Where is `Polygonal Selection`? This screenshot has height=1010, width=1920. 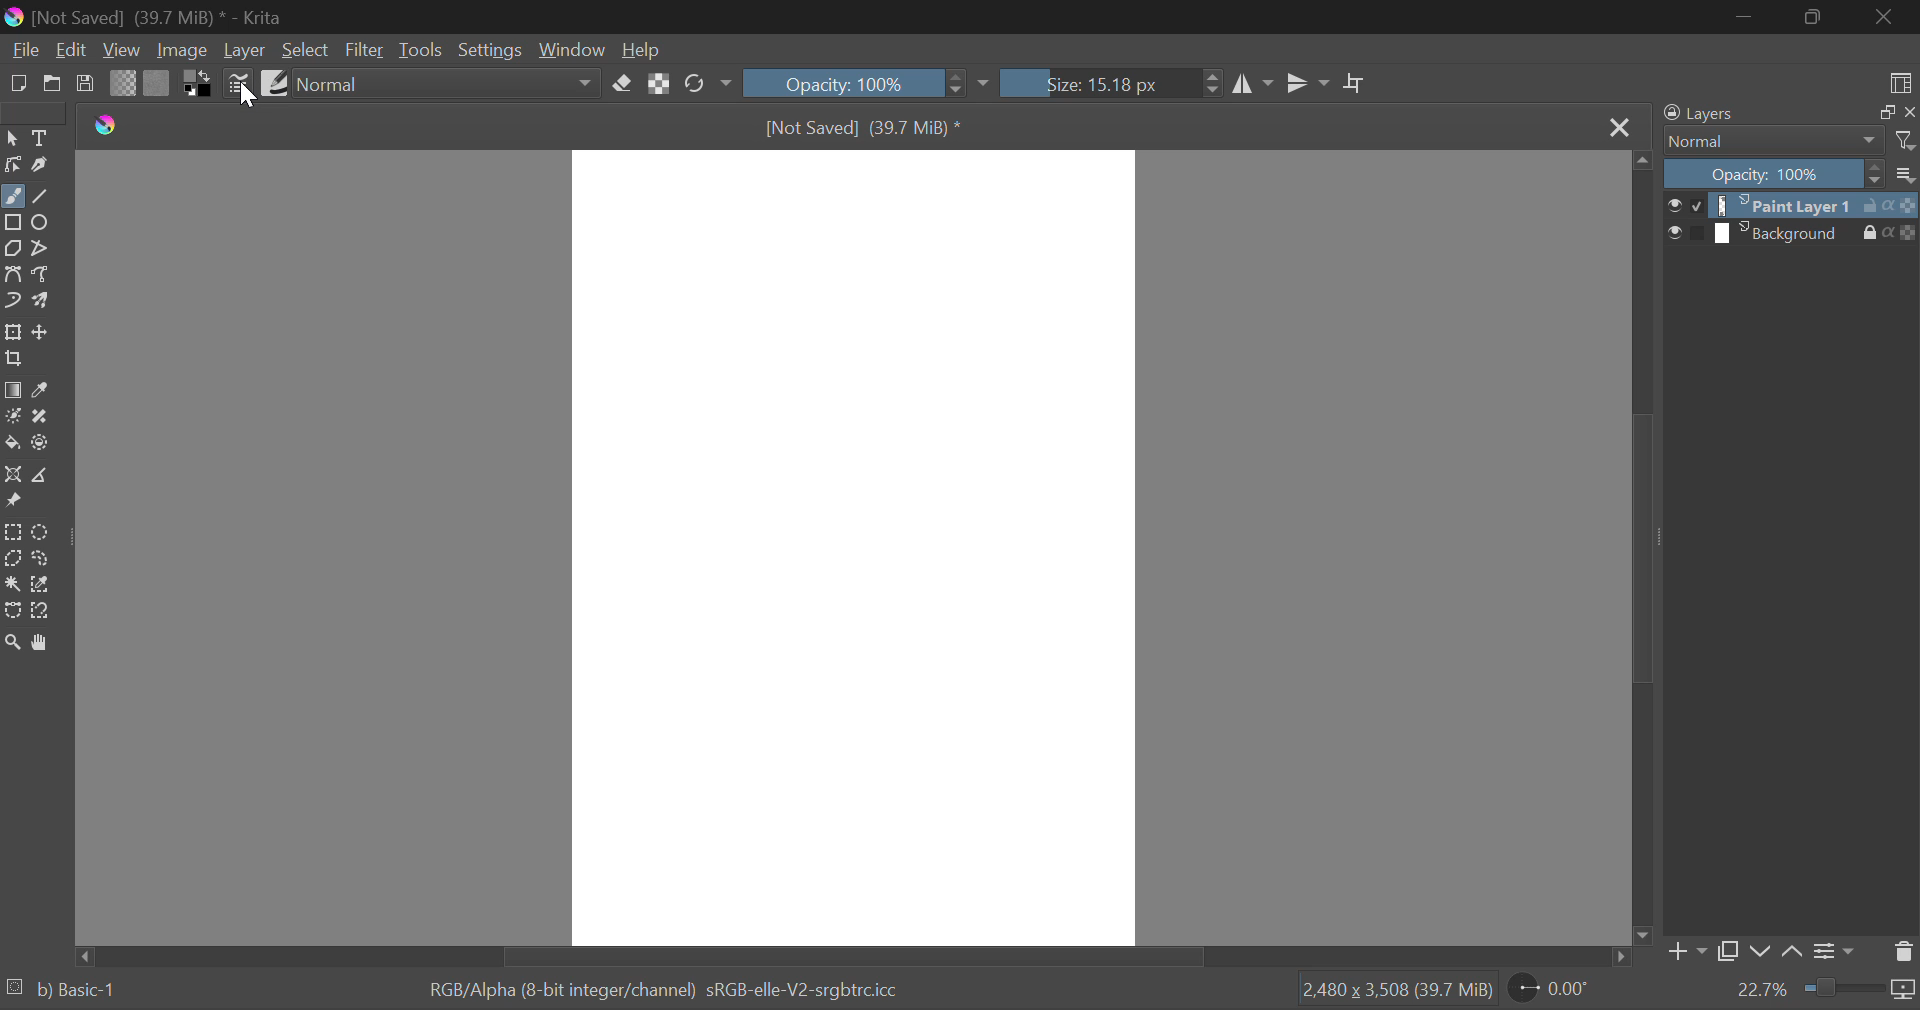
Polygonal Selection is located at coordinates (12, 558).